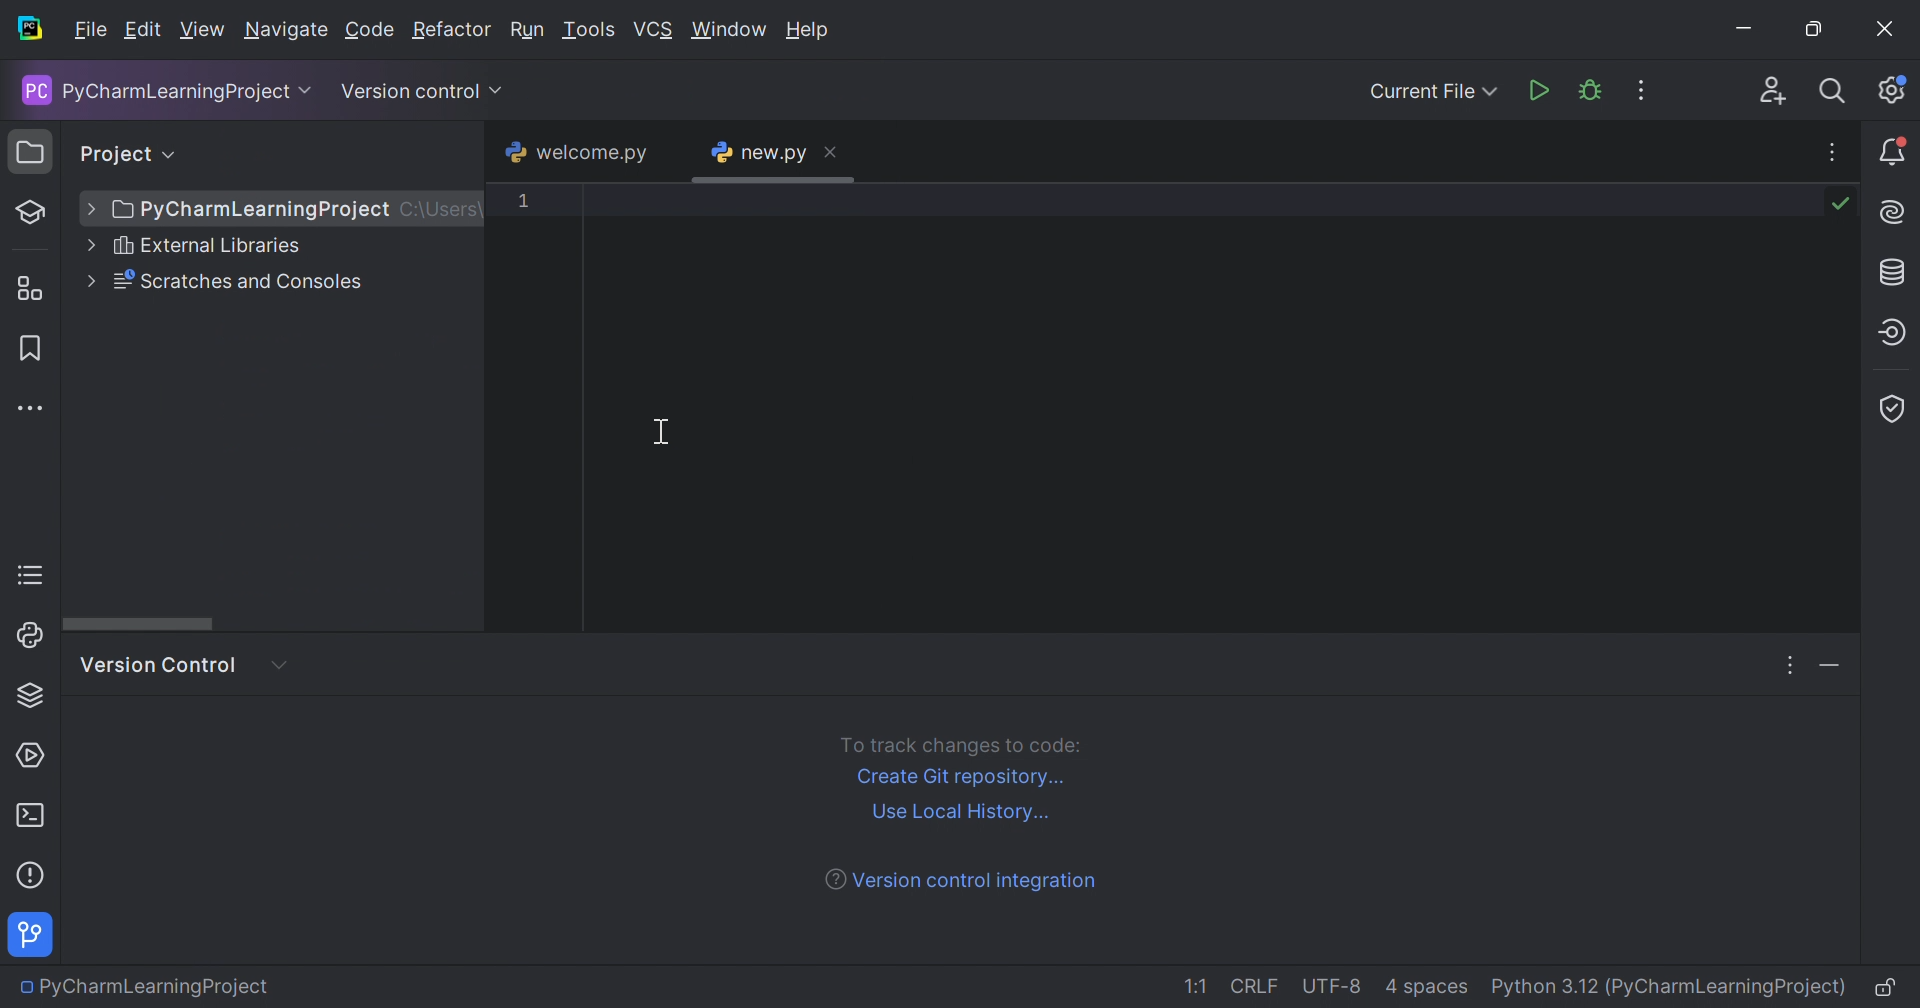  I want to click on Code, so click(370, 30).